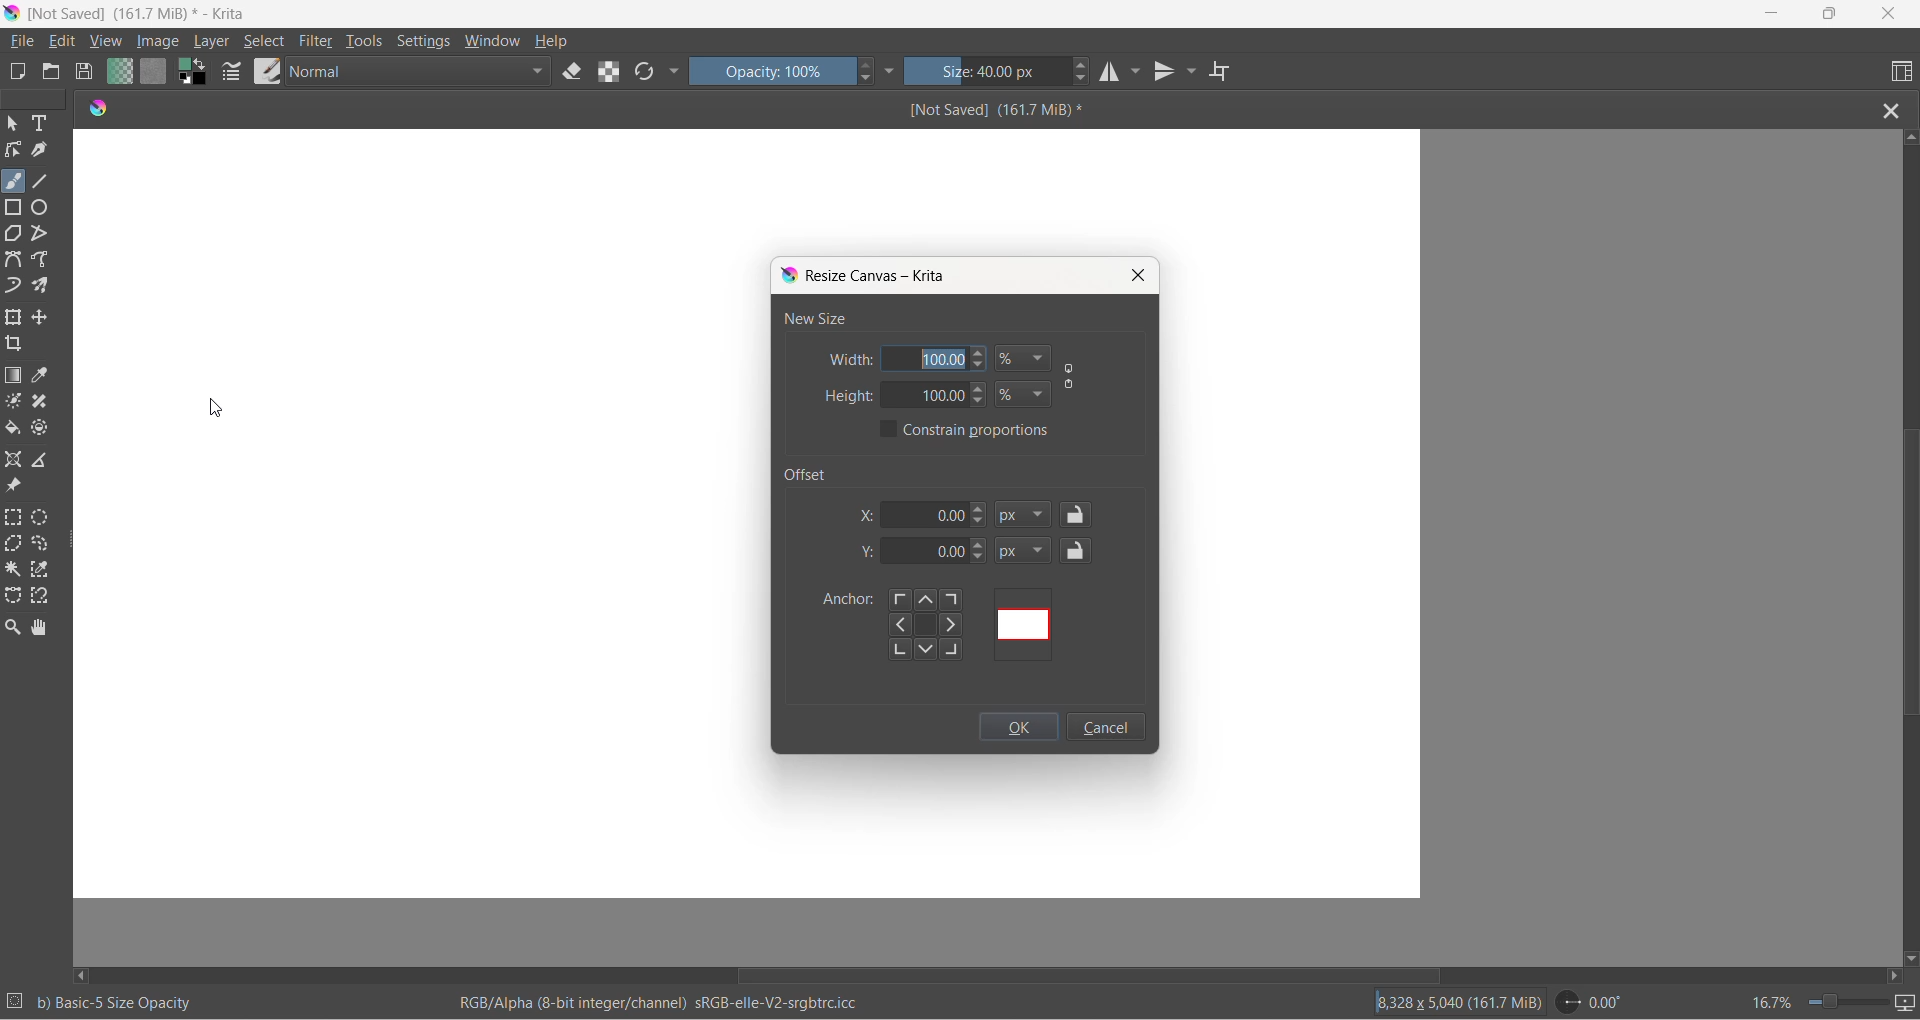 The width and height of the screenshot is (1920, 1020). What do you see at coordinates (813, 473) in the screenshot?
I see `offset` at bounding box center [813, 473].